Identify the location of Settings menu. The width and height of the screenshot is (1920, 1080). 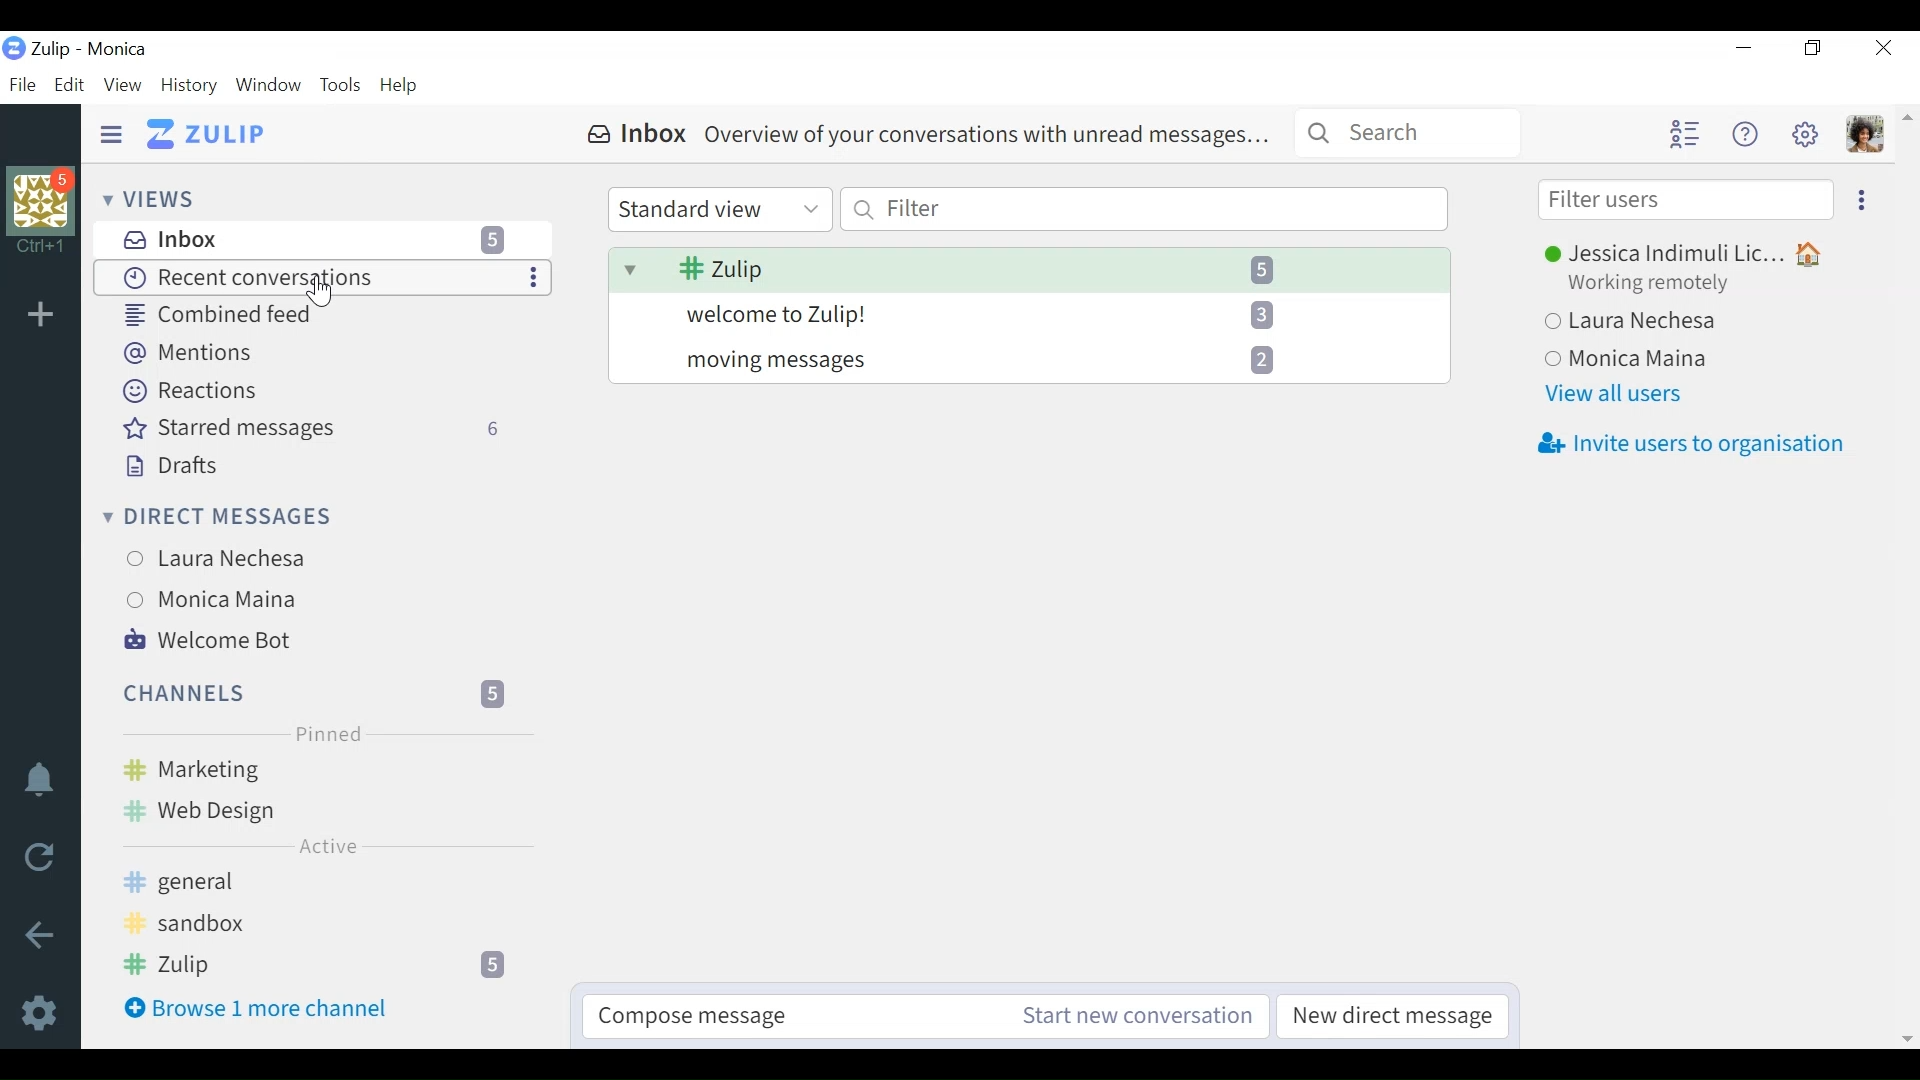
(1805, 135).